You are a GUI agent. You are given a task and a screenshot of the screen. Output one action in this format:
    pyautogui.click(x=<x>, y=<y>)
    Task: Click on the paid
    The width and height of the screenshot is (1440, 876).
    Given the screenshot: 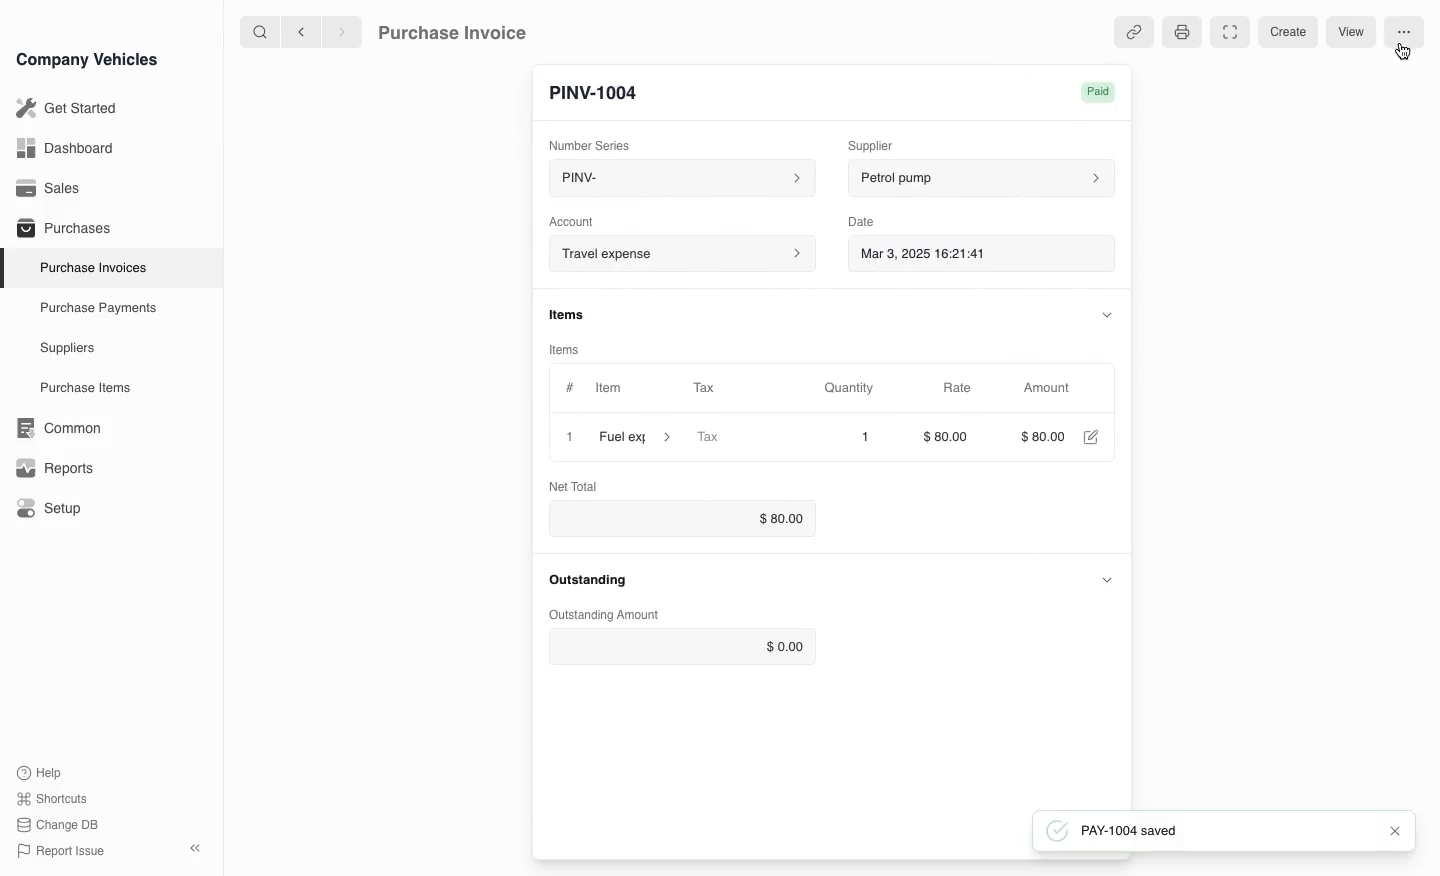 What is the action you would take?
    pyautogui.click(x=1092, y=91)
    